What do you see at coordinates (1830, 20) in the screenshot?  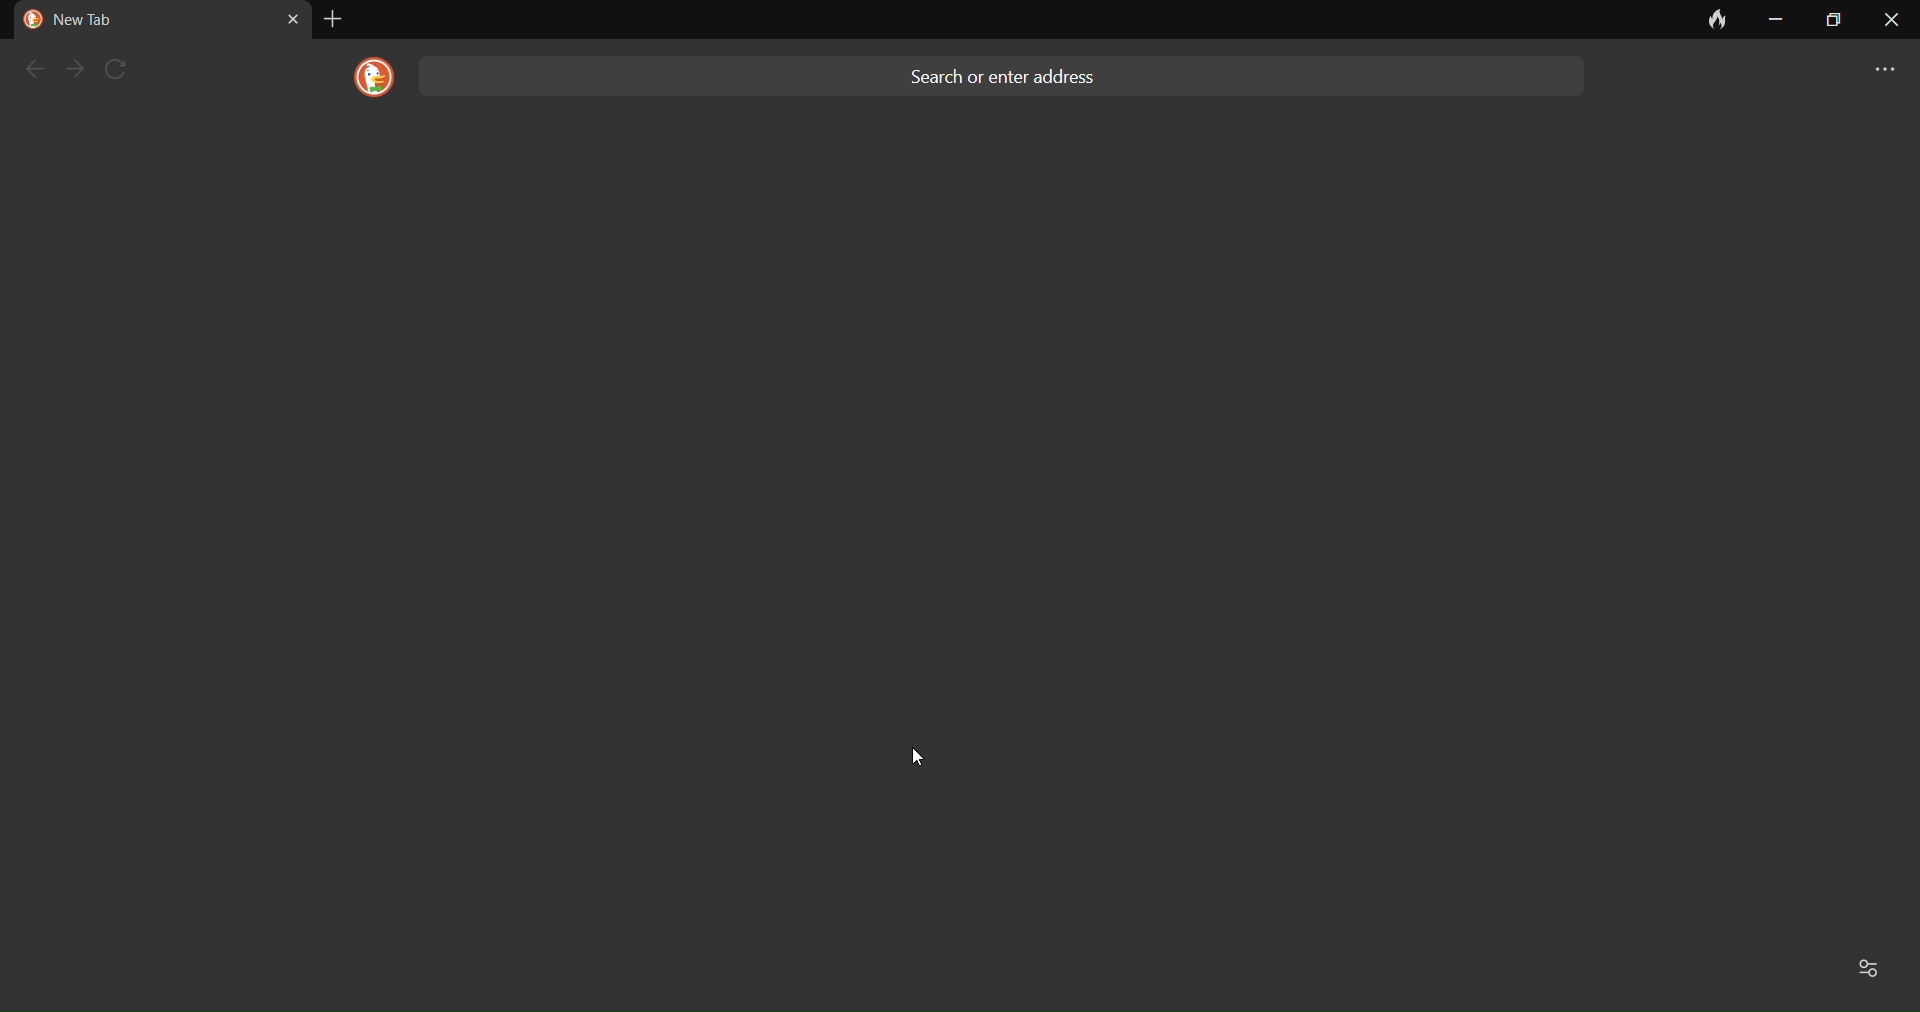 I see `maximize` at bounding box center [1830, 20].